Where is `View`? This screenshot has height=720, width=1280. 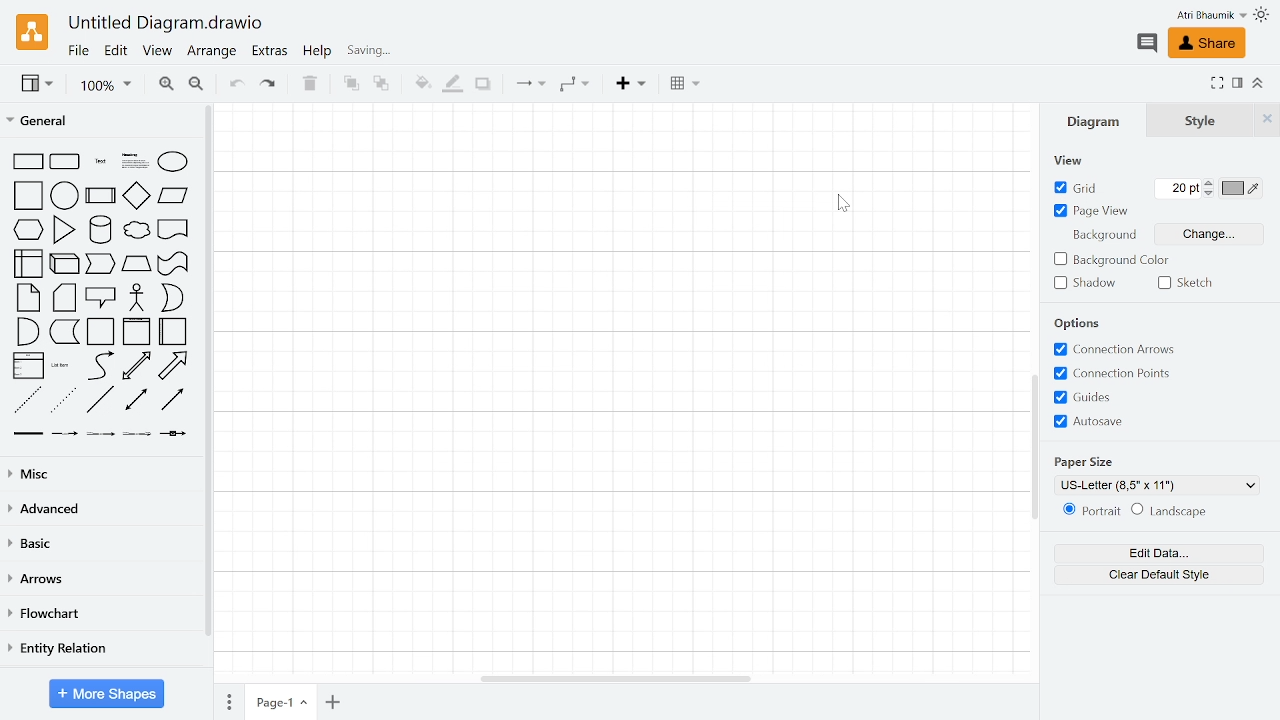 View is located at coordinates (159, 51).